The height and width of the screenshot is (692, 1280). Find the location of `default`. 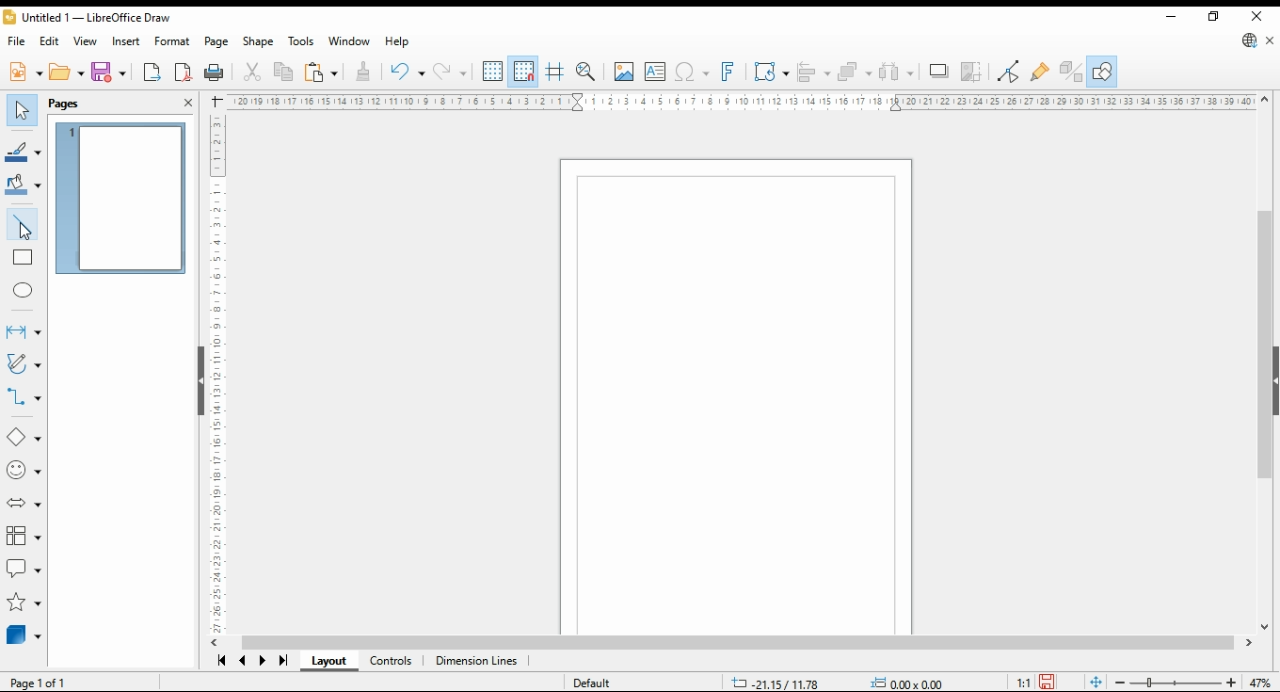

default is located at coordinates (587, 683).